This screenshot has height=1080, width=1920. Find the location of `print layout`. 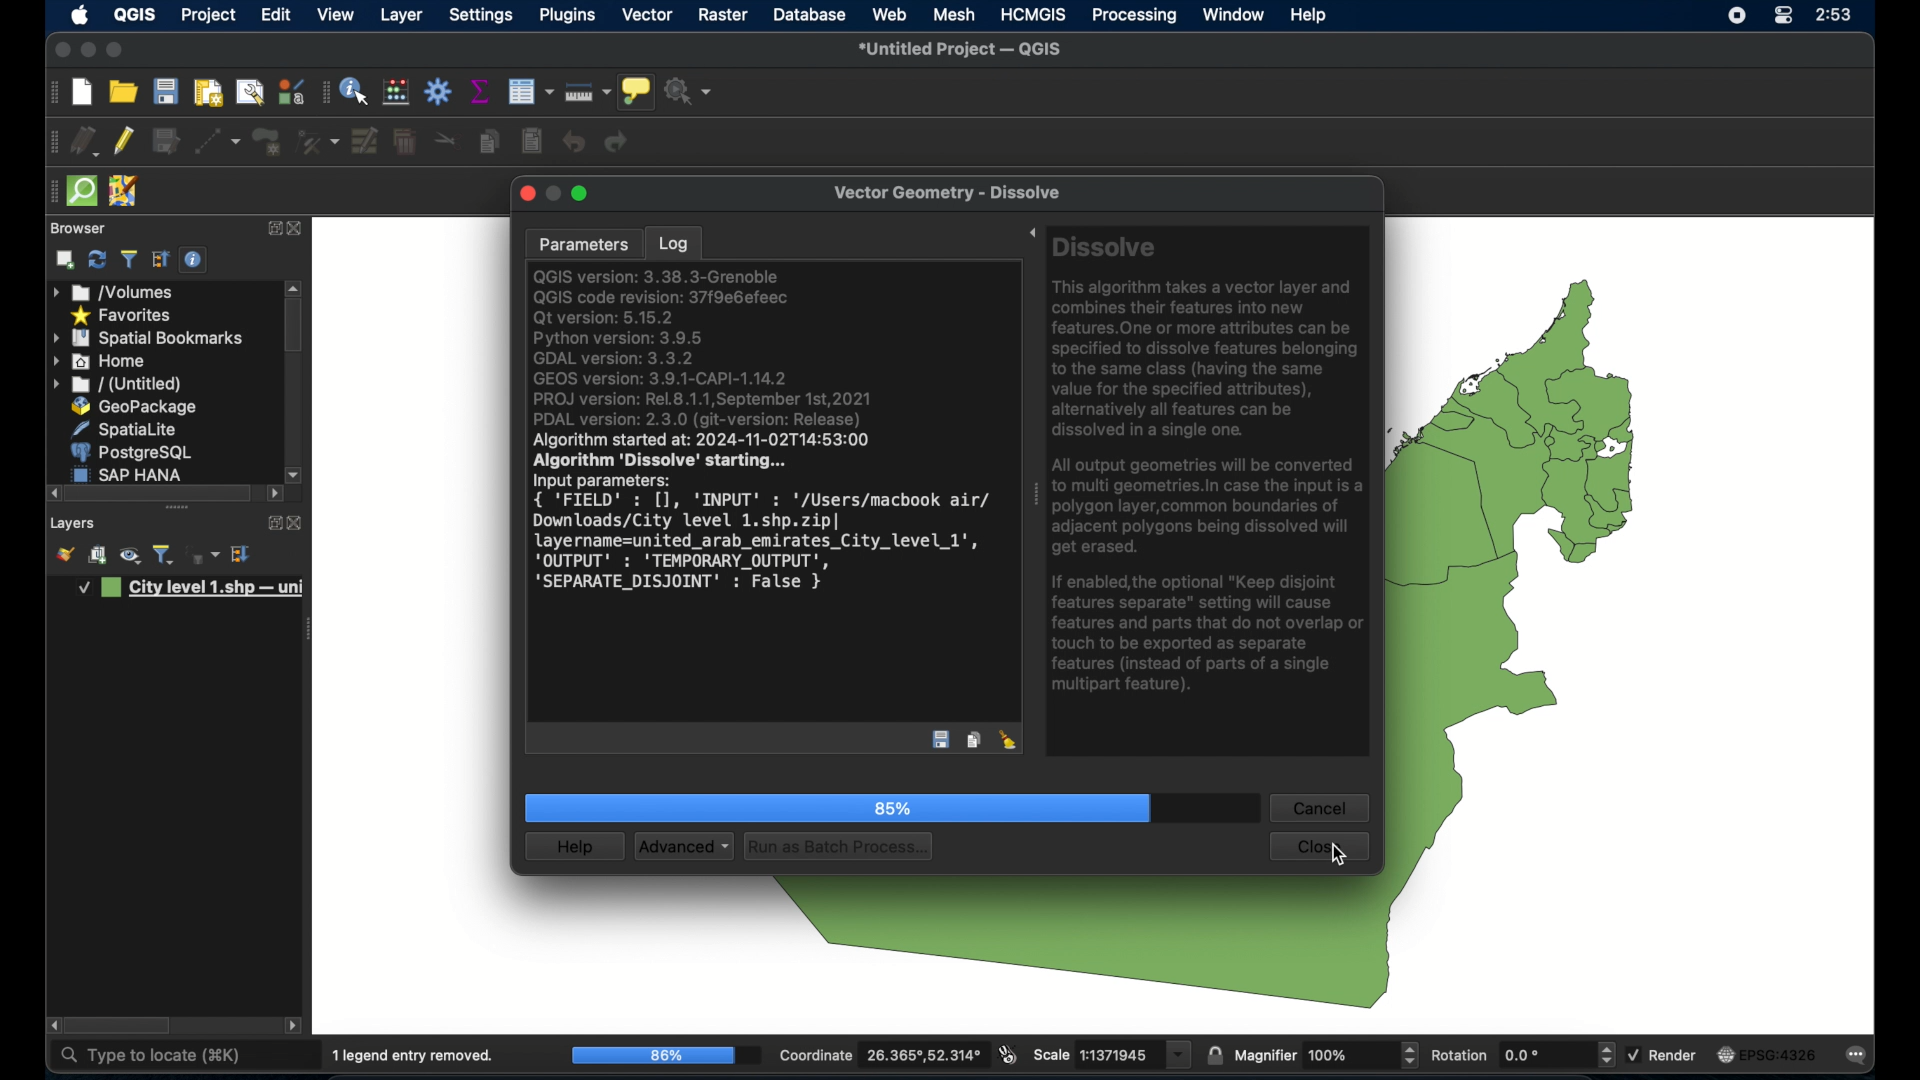

print layout is located at coordinates (206, 94).